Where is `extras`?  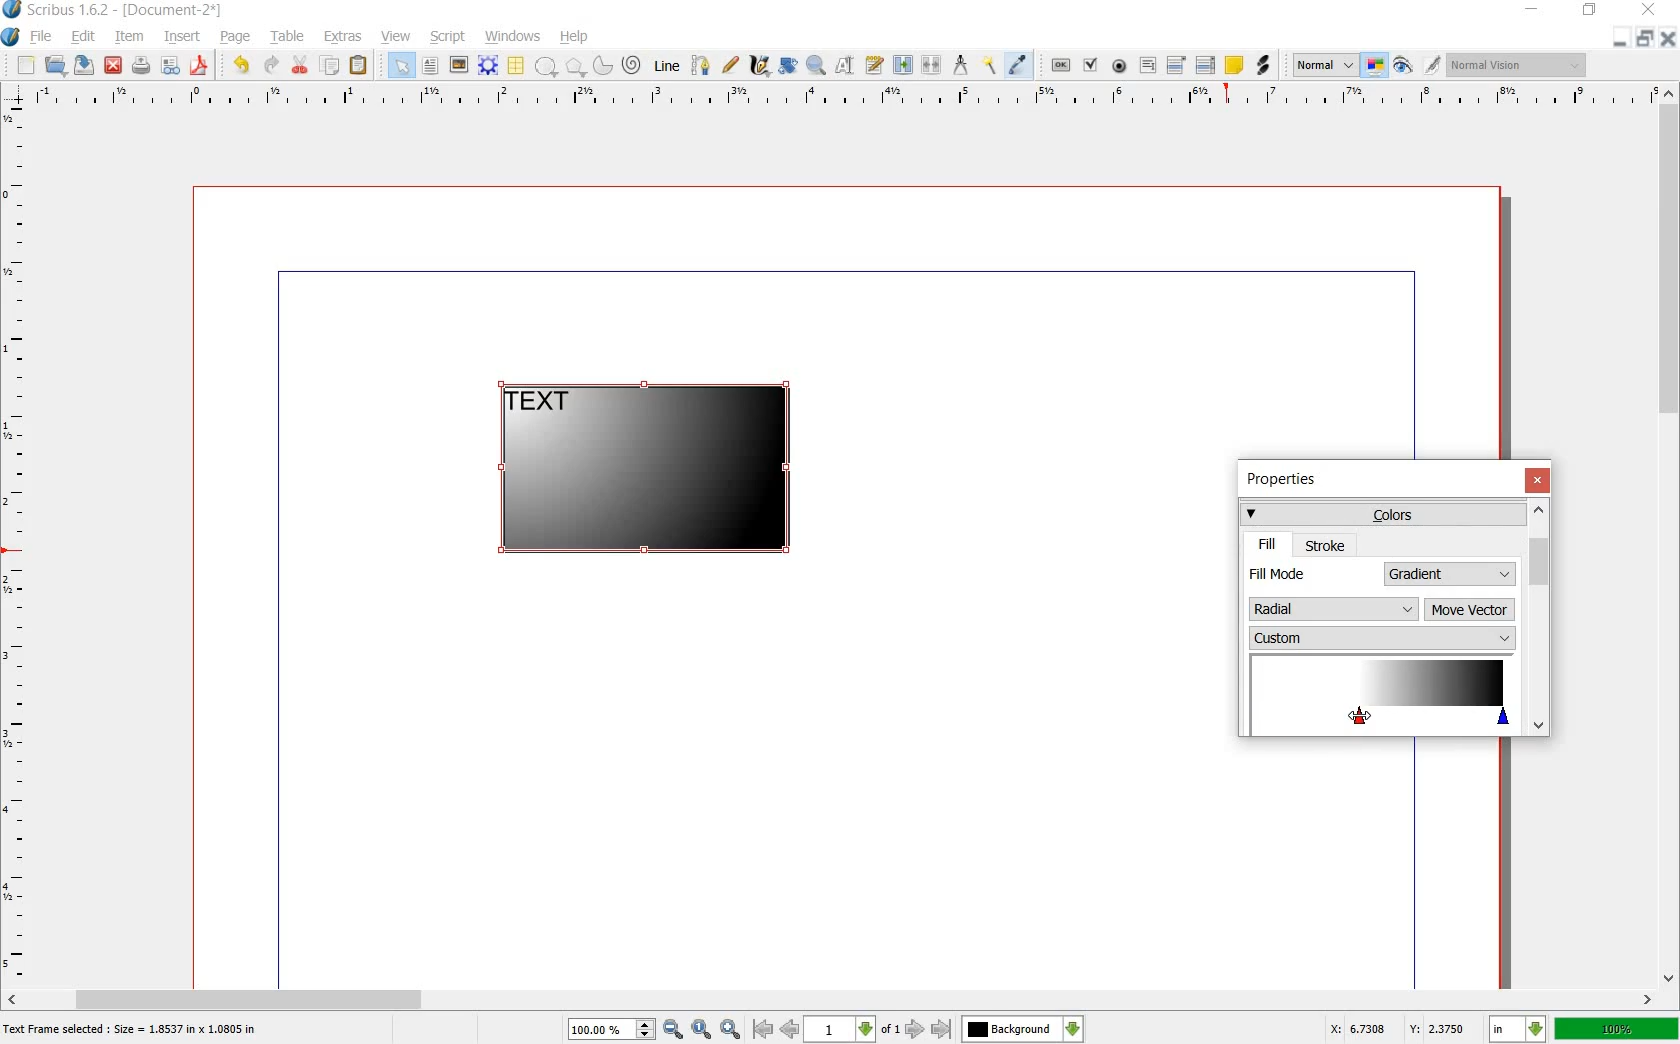
extras is located at coordinates (343, 37).